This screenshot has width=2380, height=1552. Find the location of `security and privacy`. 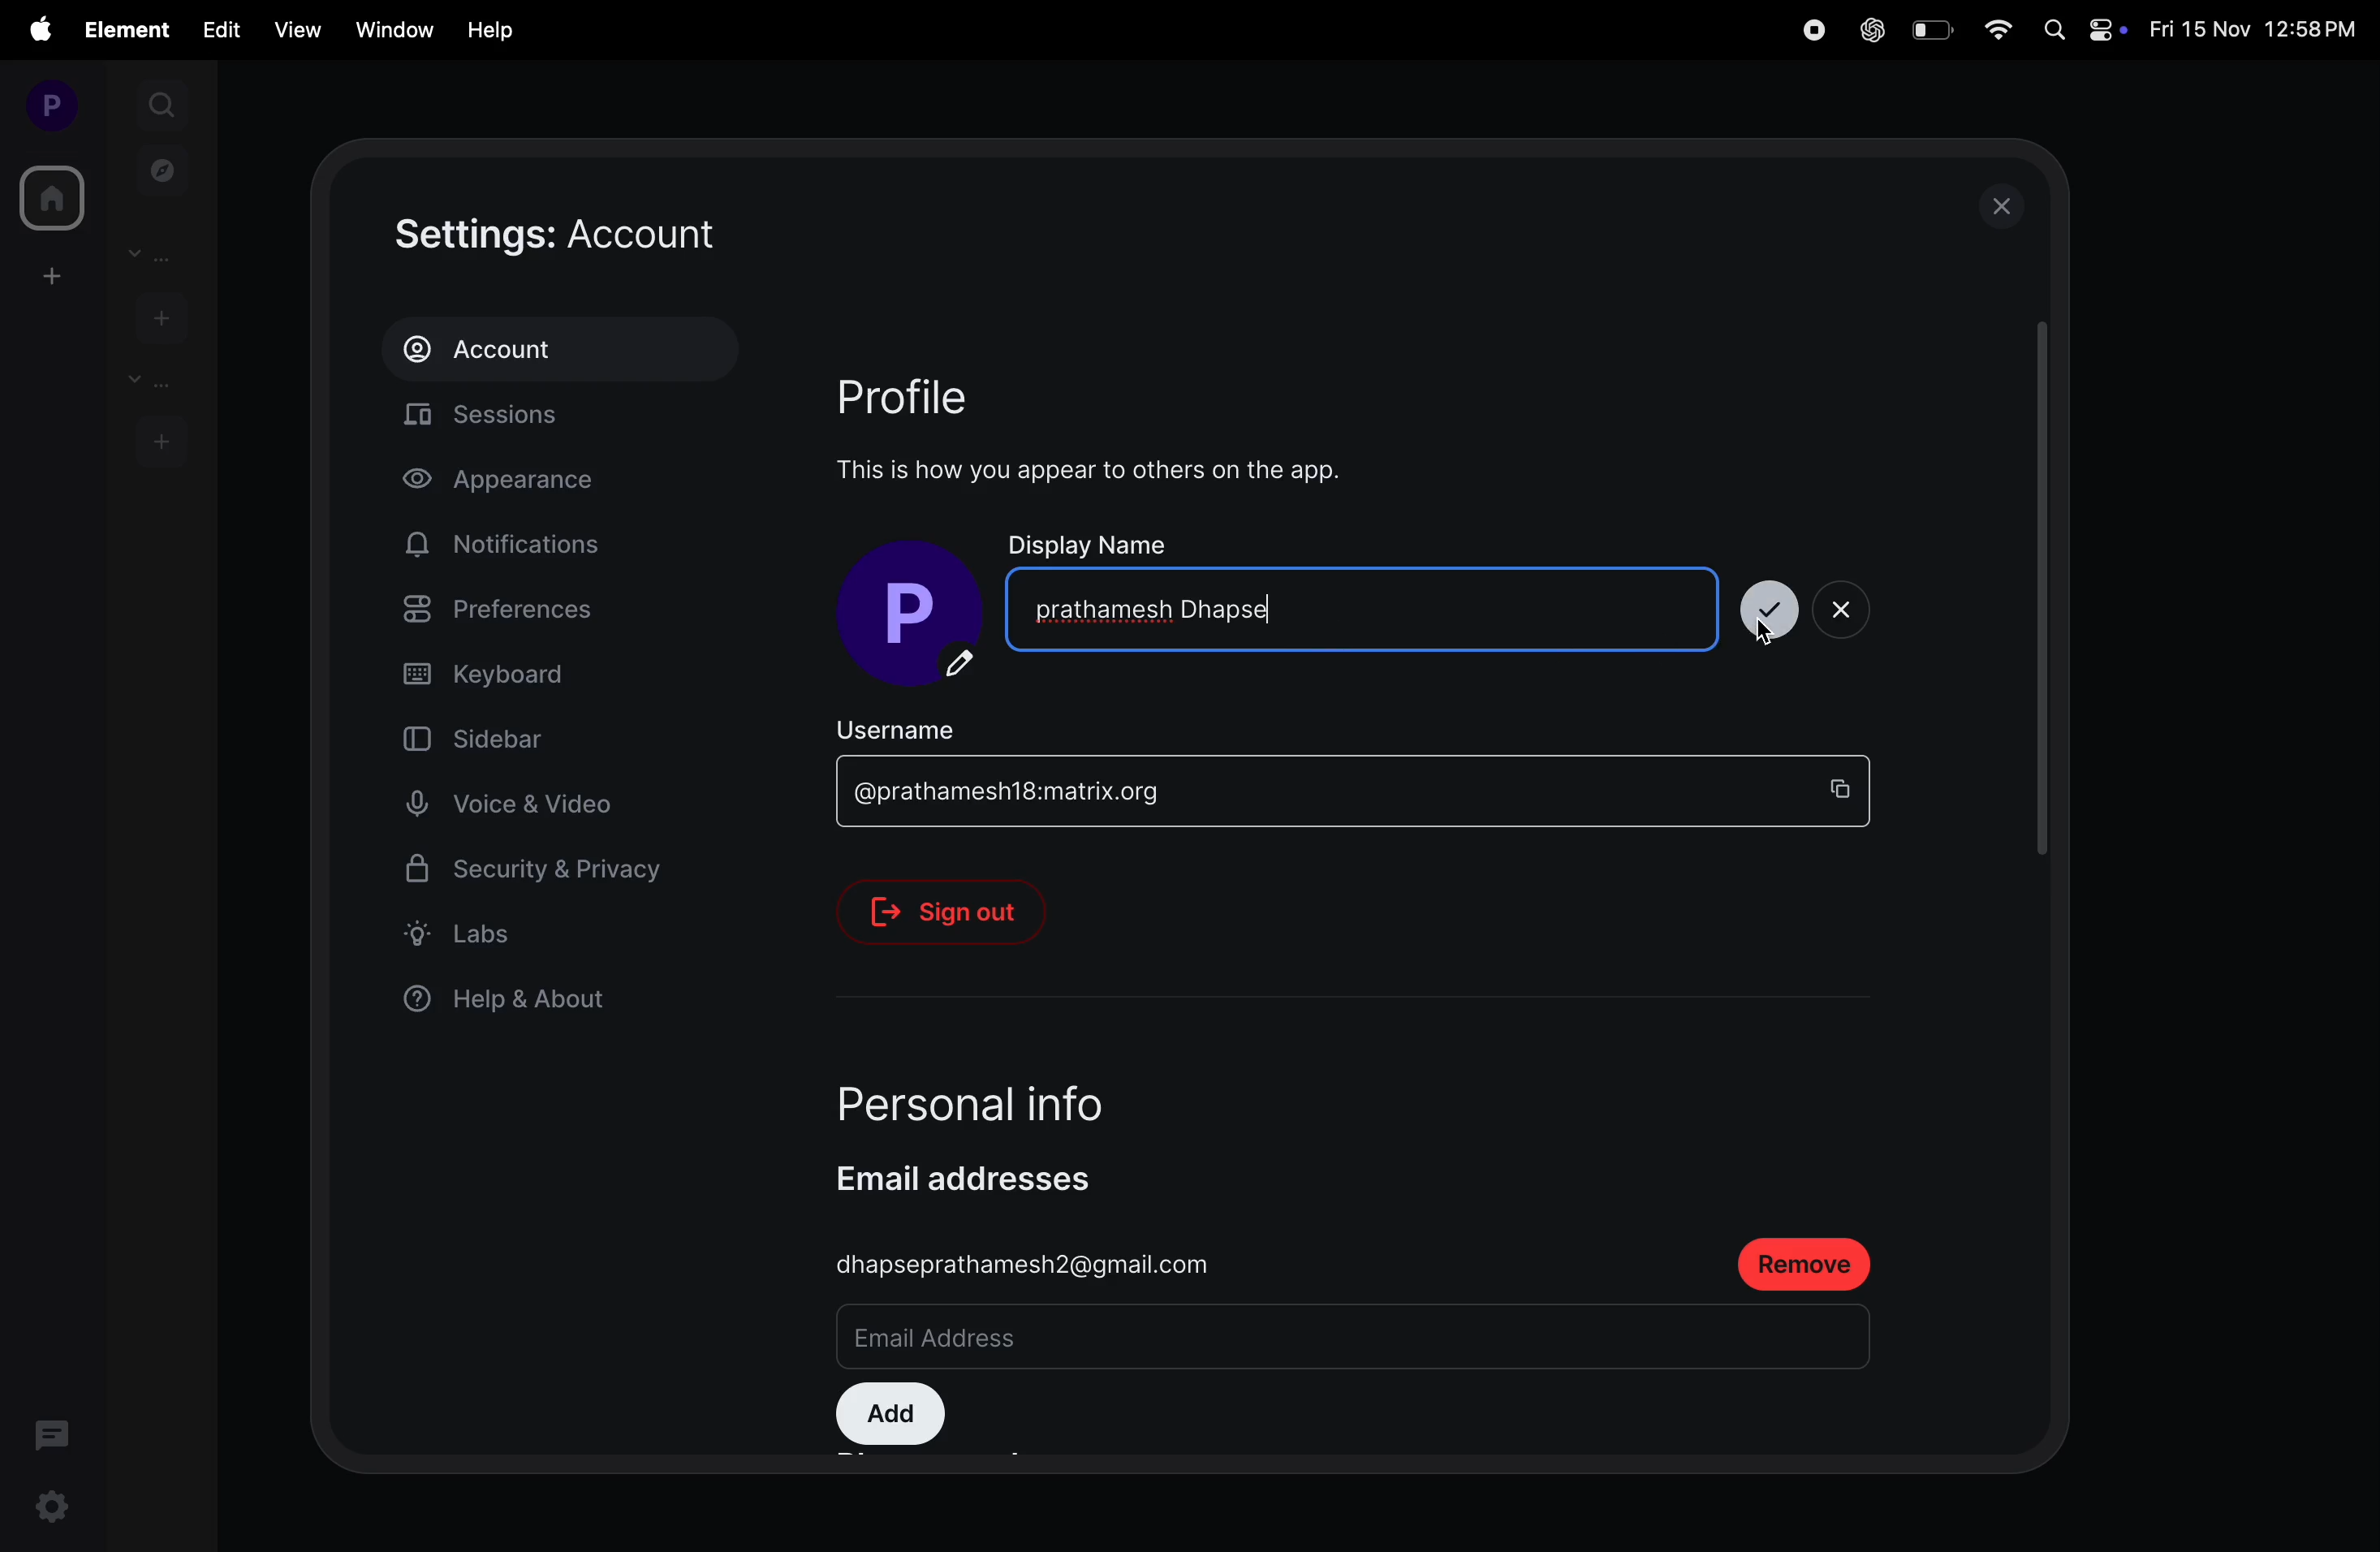

security and privacy is located at coordinates (536, 876).